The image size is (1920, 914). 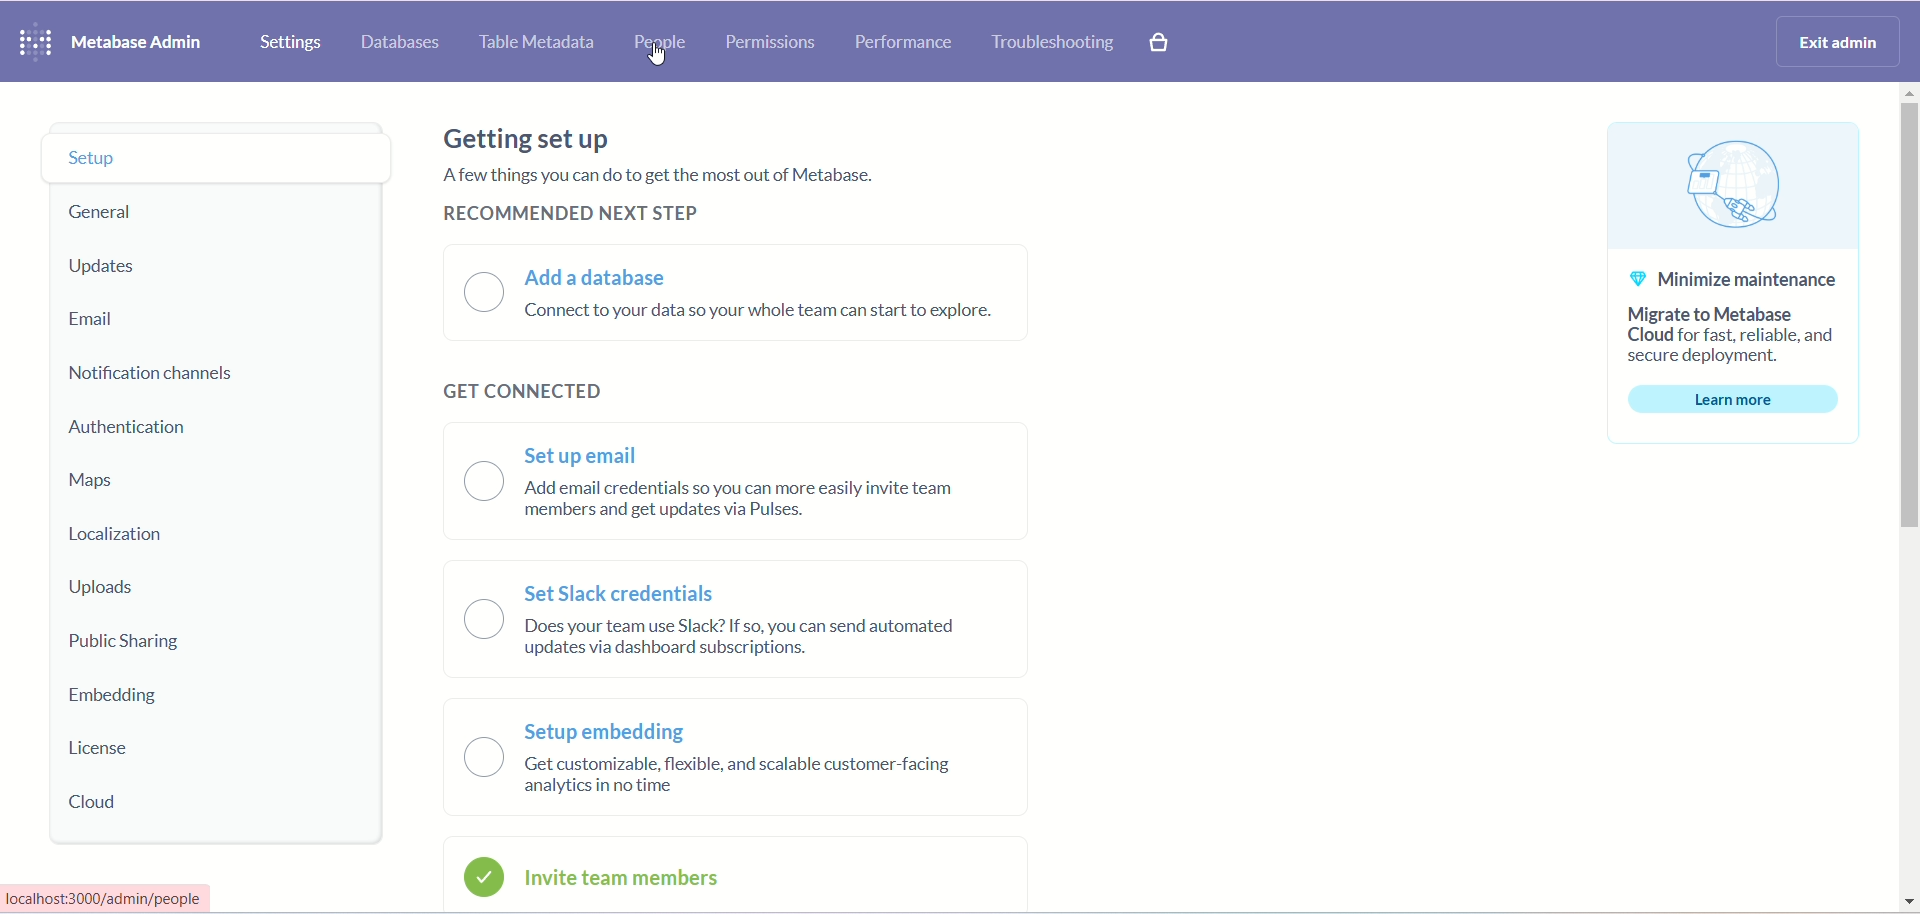 What do you see at coordinates (781, 304) in the screenshot?
I see `add a database` at bounding box center [781, 304].